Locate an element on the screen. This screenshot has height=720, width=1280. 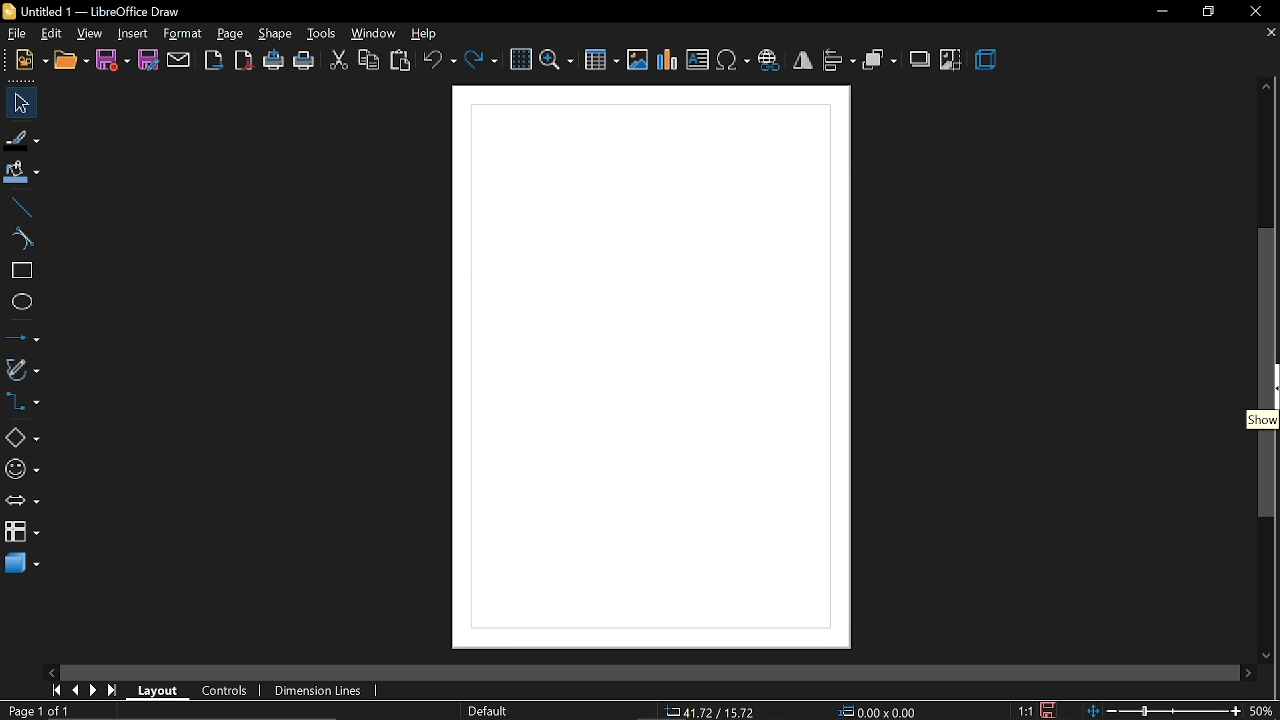
save as is located at coordinates (148, 61).